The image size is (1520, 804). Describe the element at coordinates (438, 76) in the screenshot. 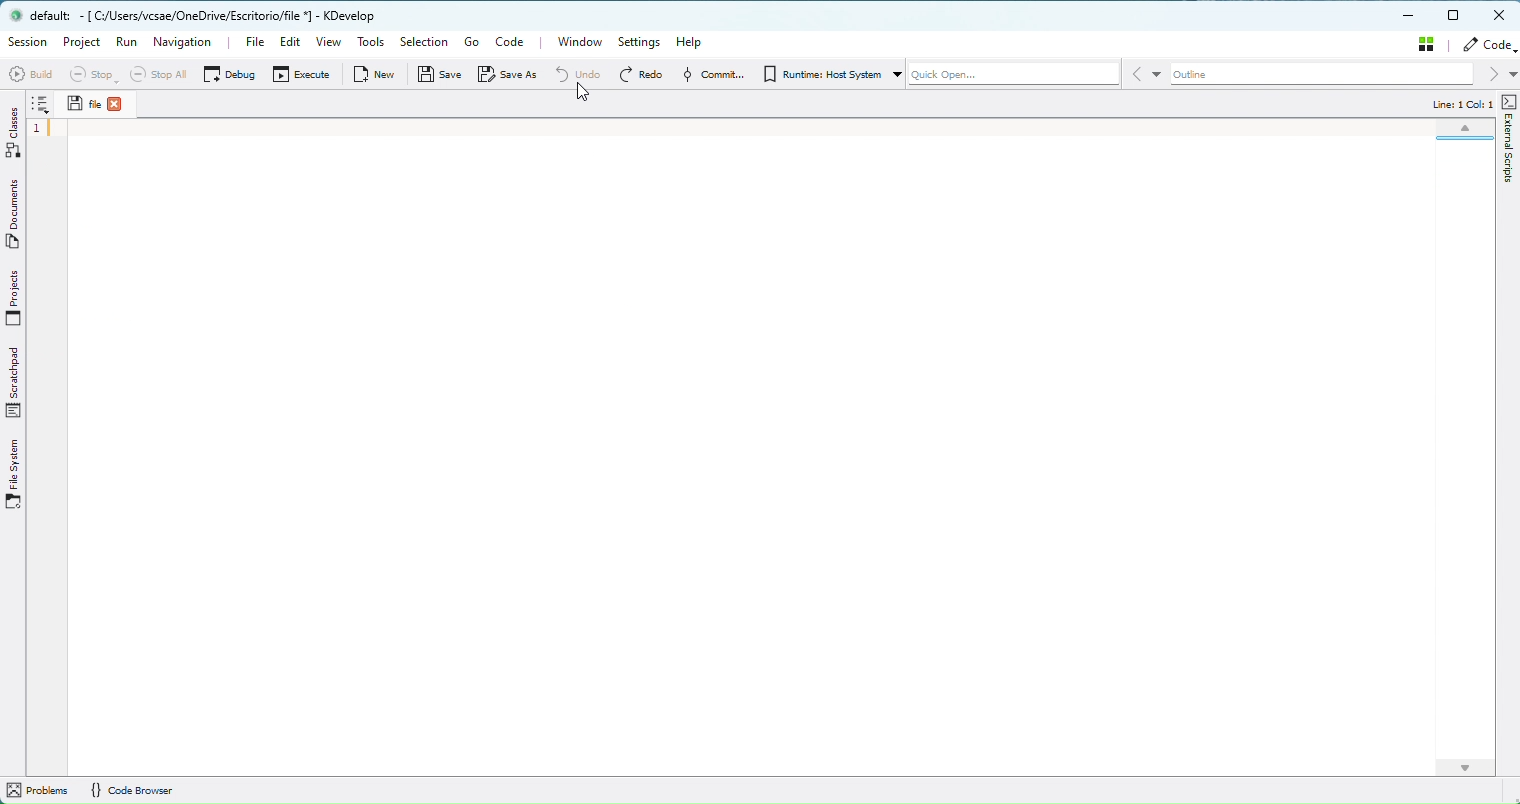

I see `Save` at that location.